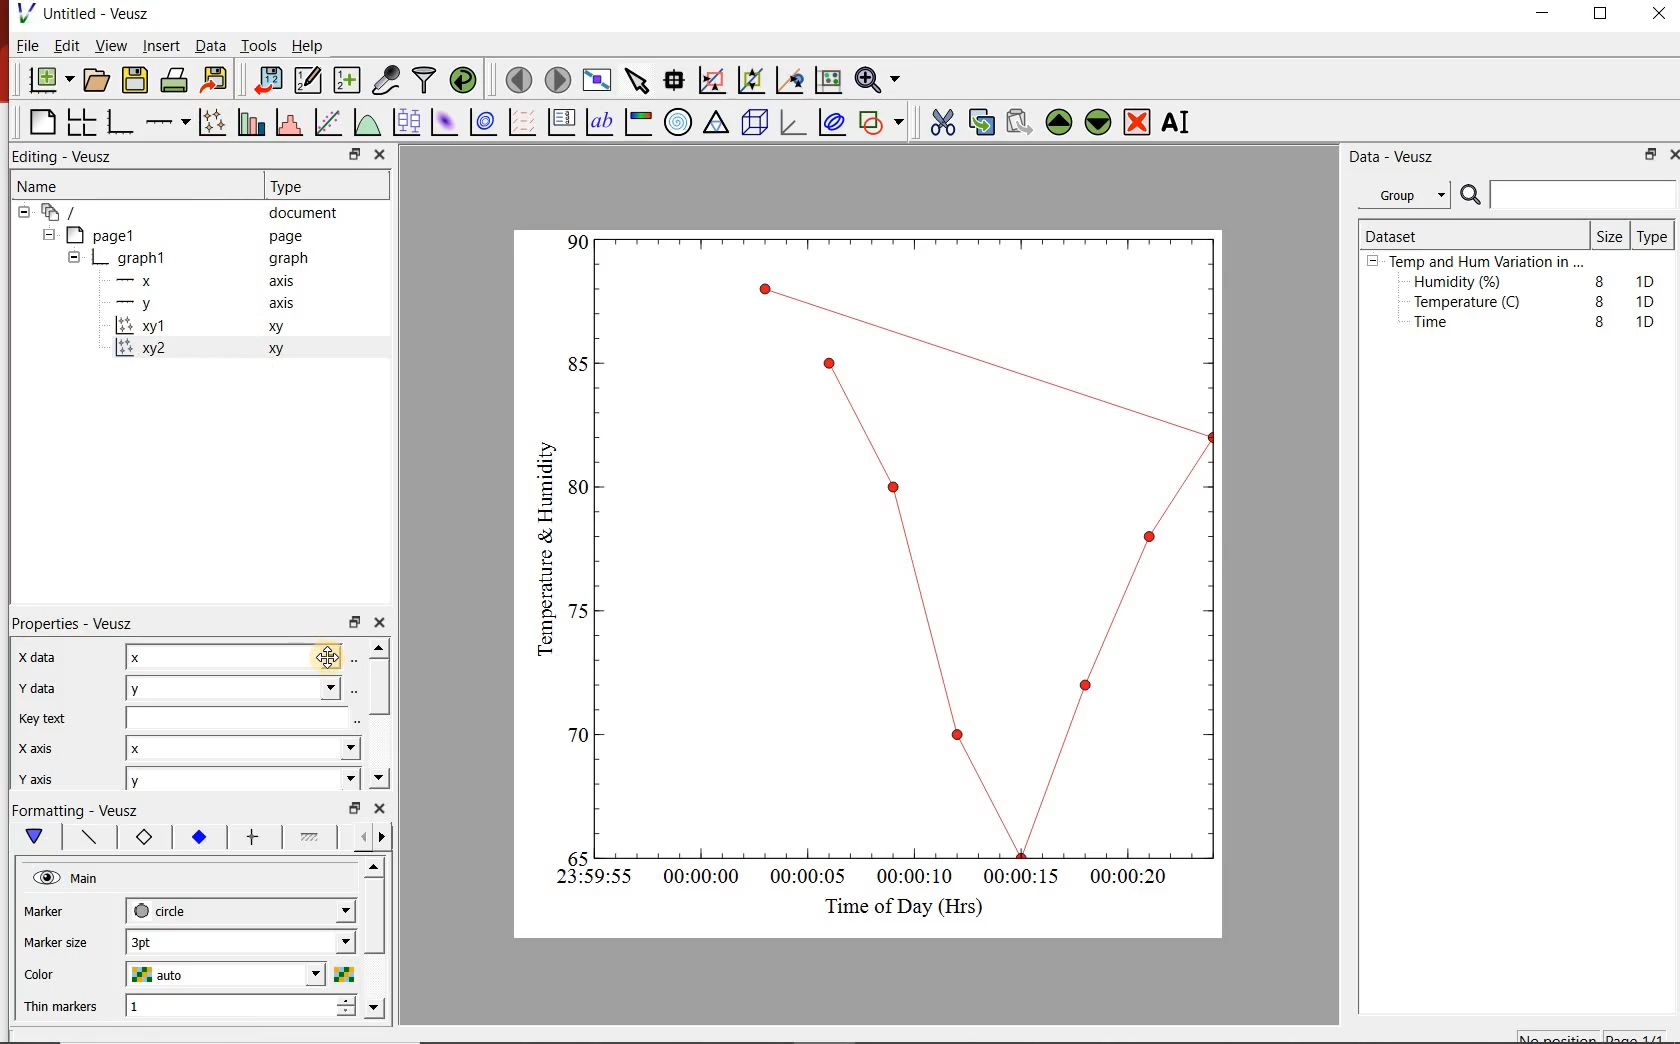  I want to click on Paste widget from the clipboard, so click(1020, 121).